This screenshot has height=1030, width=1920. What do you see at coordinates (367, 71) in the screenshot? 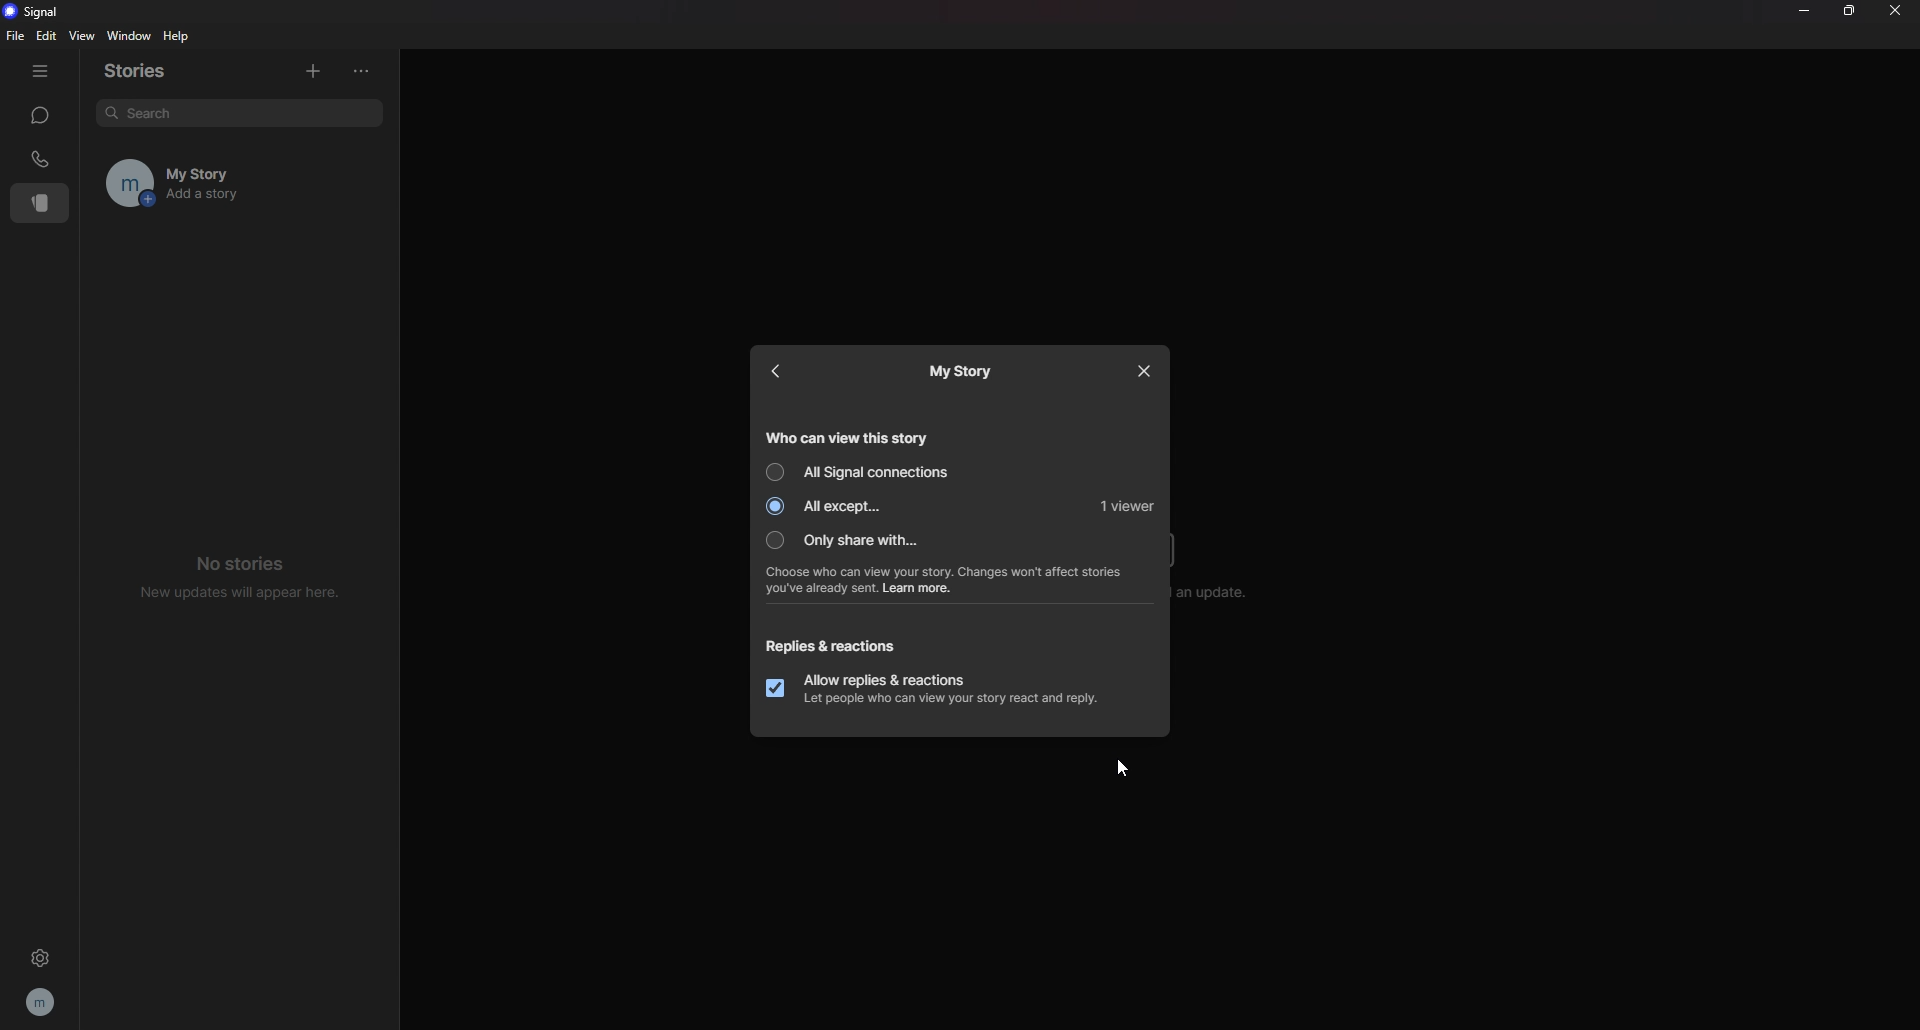
I see `options` at bounding box center [367, 71].